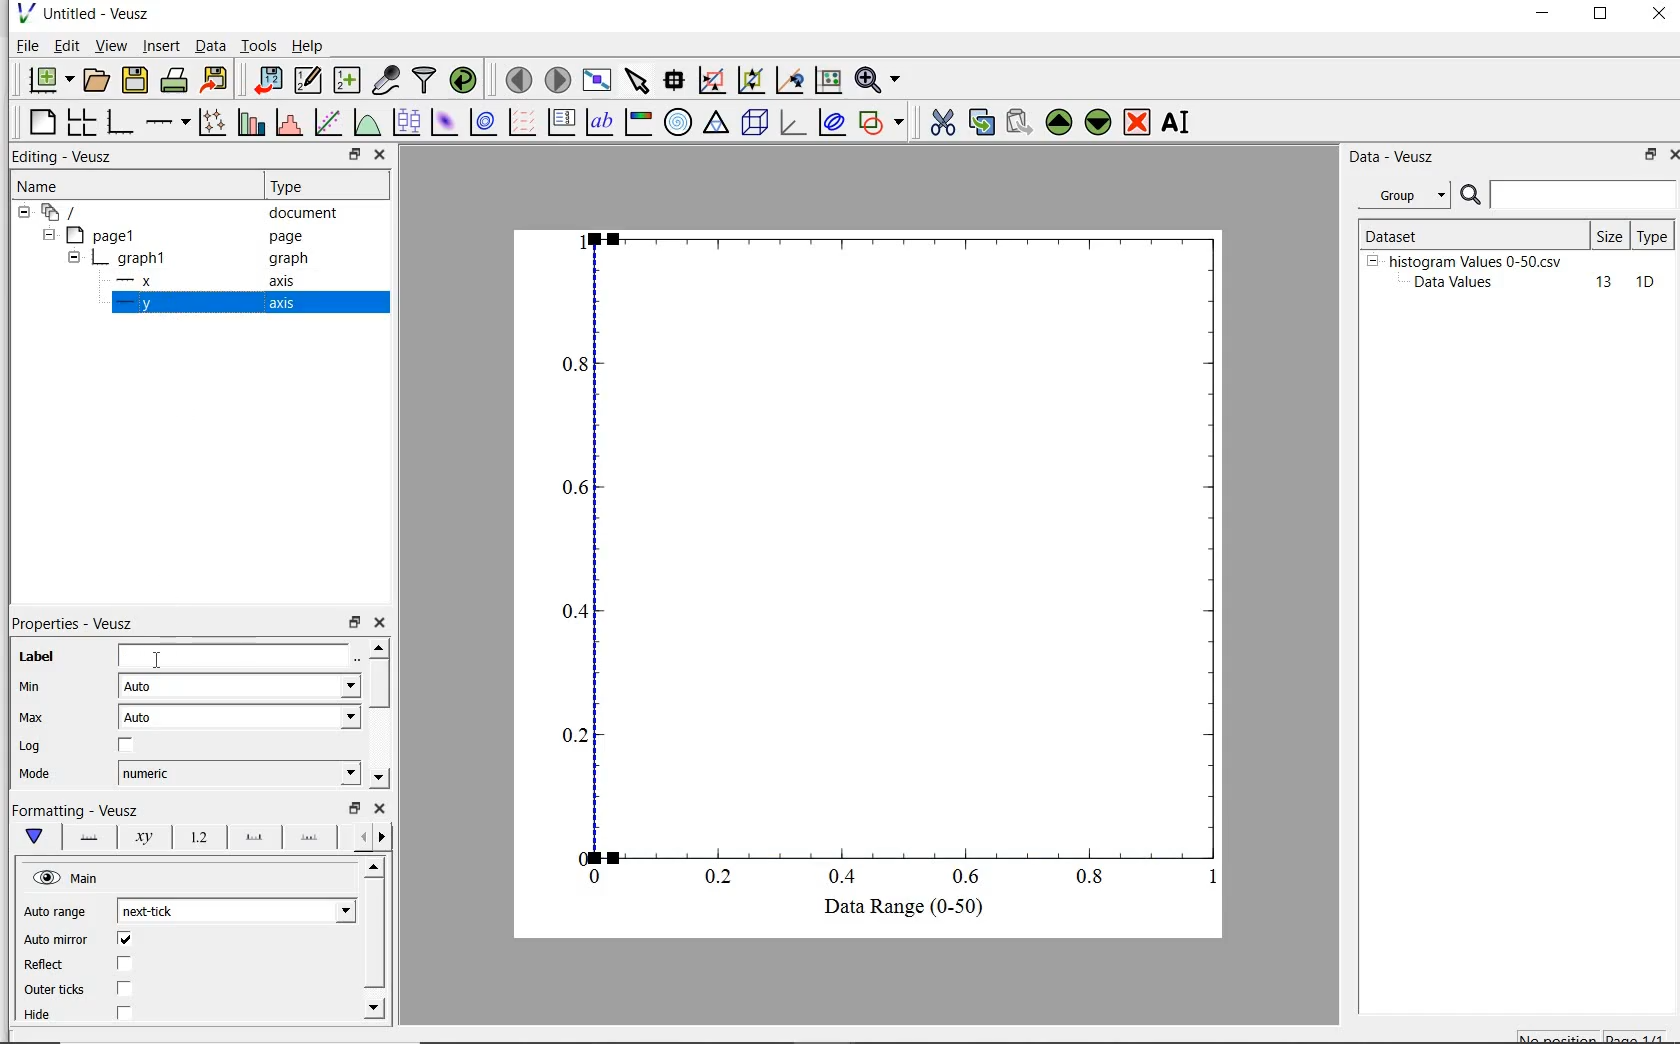  I want to click on document, so click(304, 215).